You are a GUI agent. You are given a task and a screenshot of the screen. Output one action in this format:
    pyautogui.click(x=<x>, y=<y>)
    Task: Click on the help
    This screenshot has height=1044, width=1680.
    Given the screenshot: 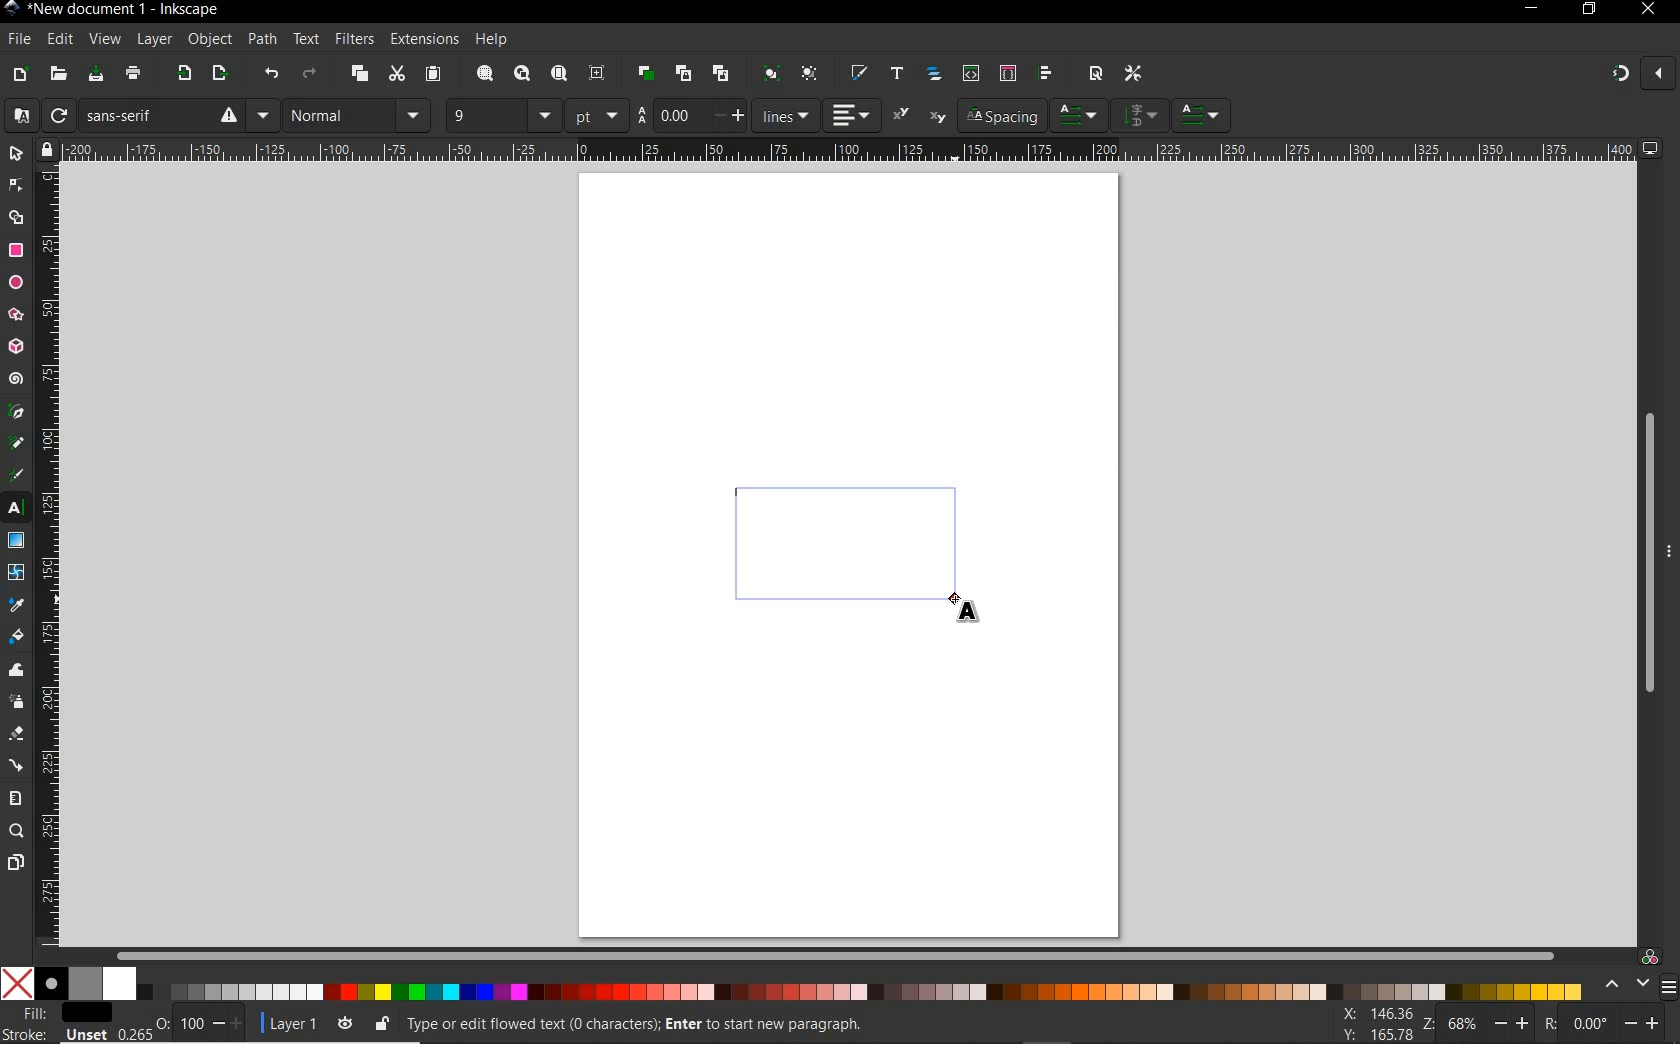 What is the action you would take?
    pyautogui.click(x=493, y=40)
    